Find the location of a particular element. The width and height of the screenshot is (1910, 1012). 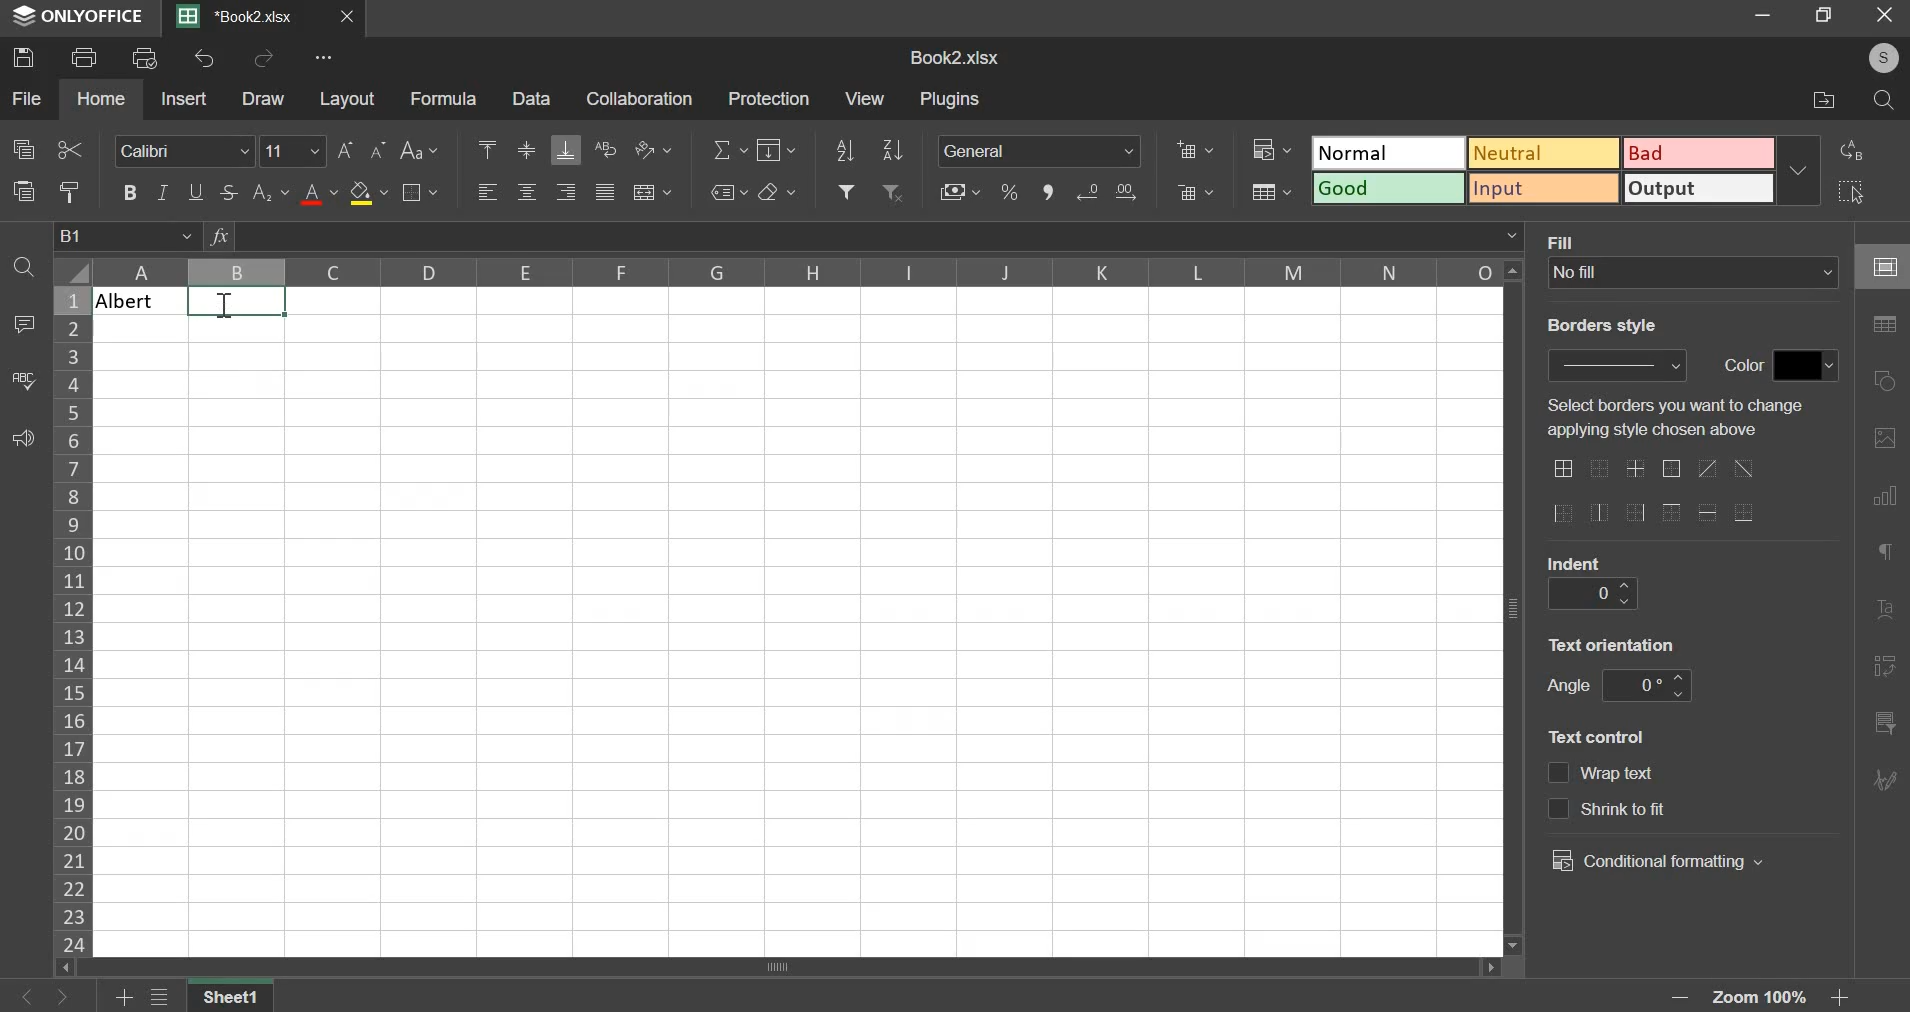

remove filter is located at coordinates (894, 192).